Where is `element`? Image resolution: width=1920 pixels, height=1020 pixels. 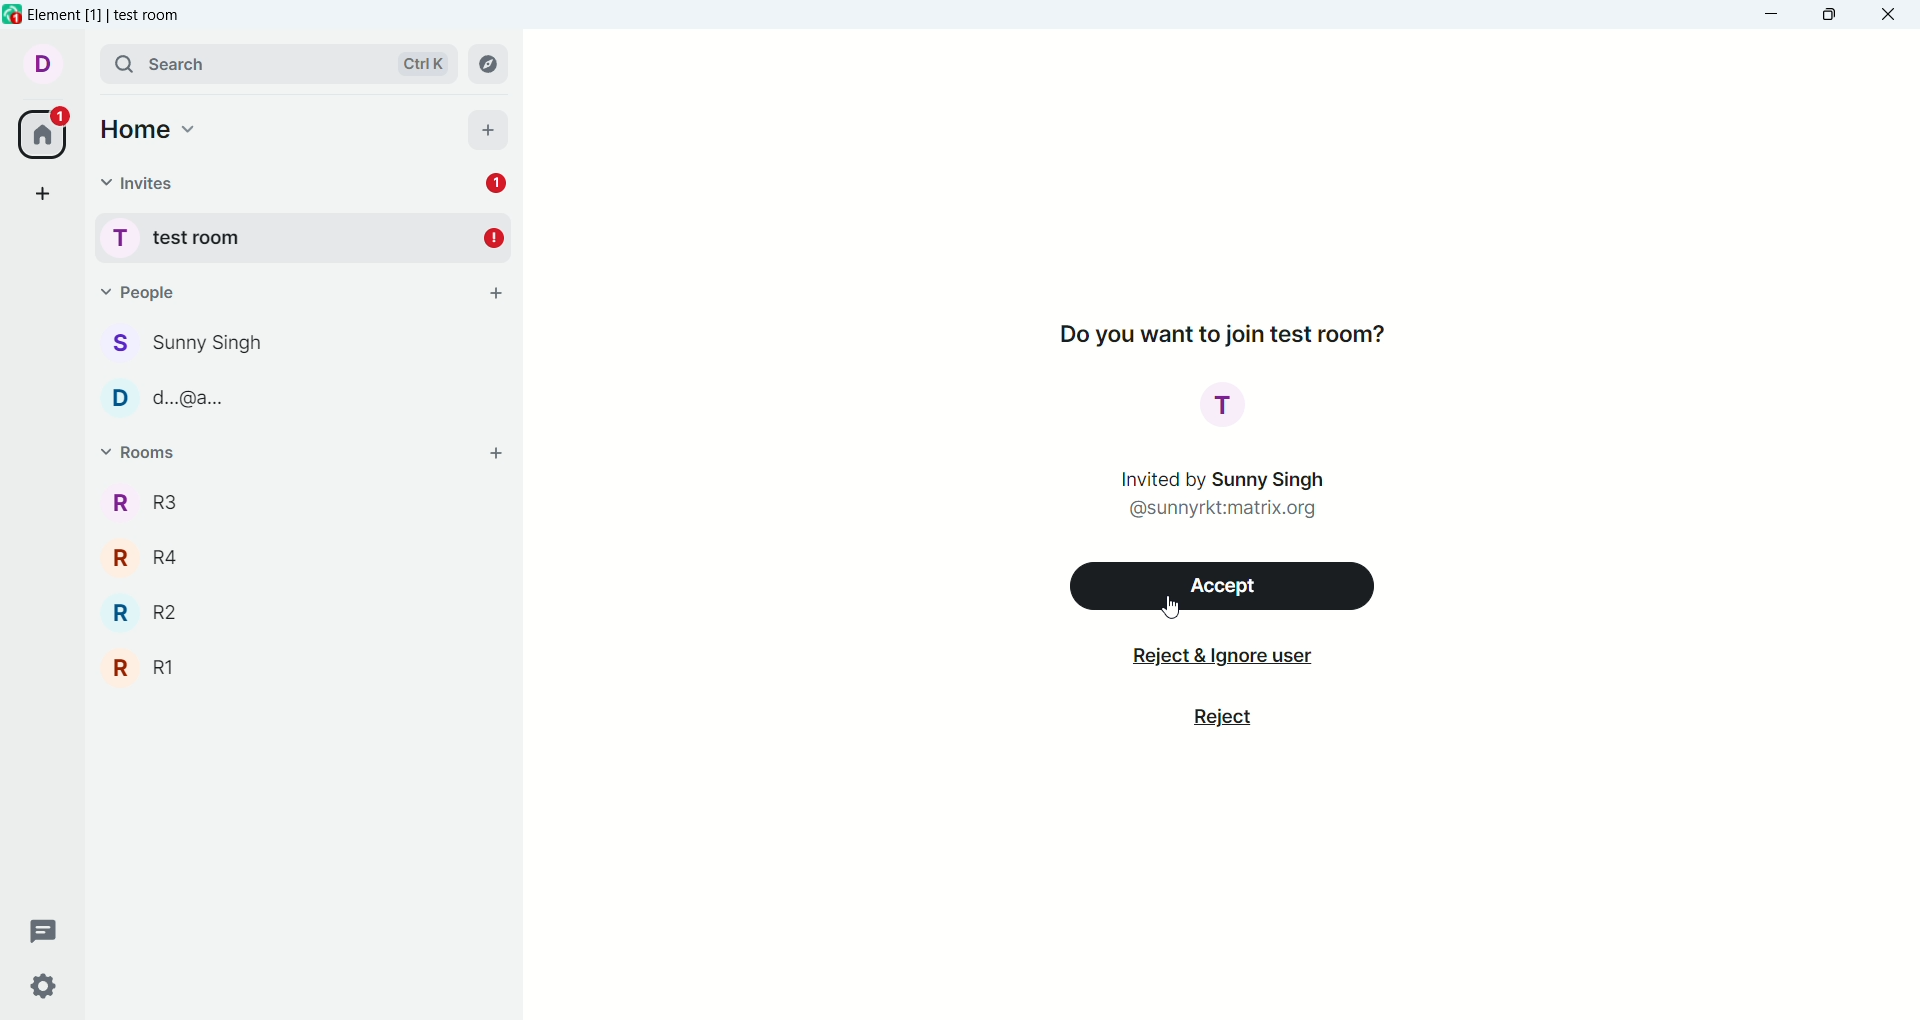 element is located at coordinates (117, 15).